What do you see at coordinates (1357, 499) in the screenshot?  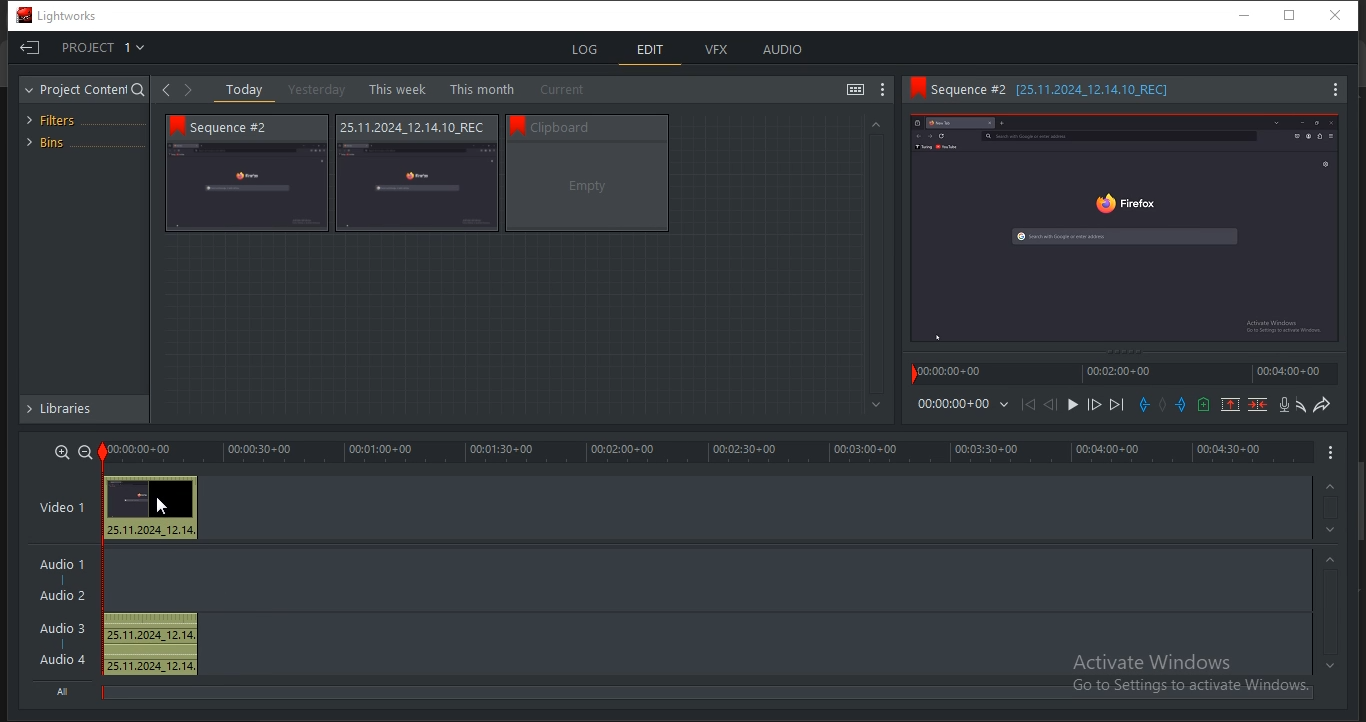 I see `Scroll bar` at bounding box center [1357, 499].